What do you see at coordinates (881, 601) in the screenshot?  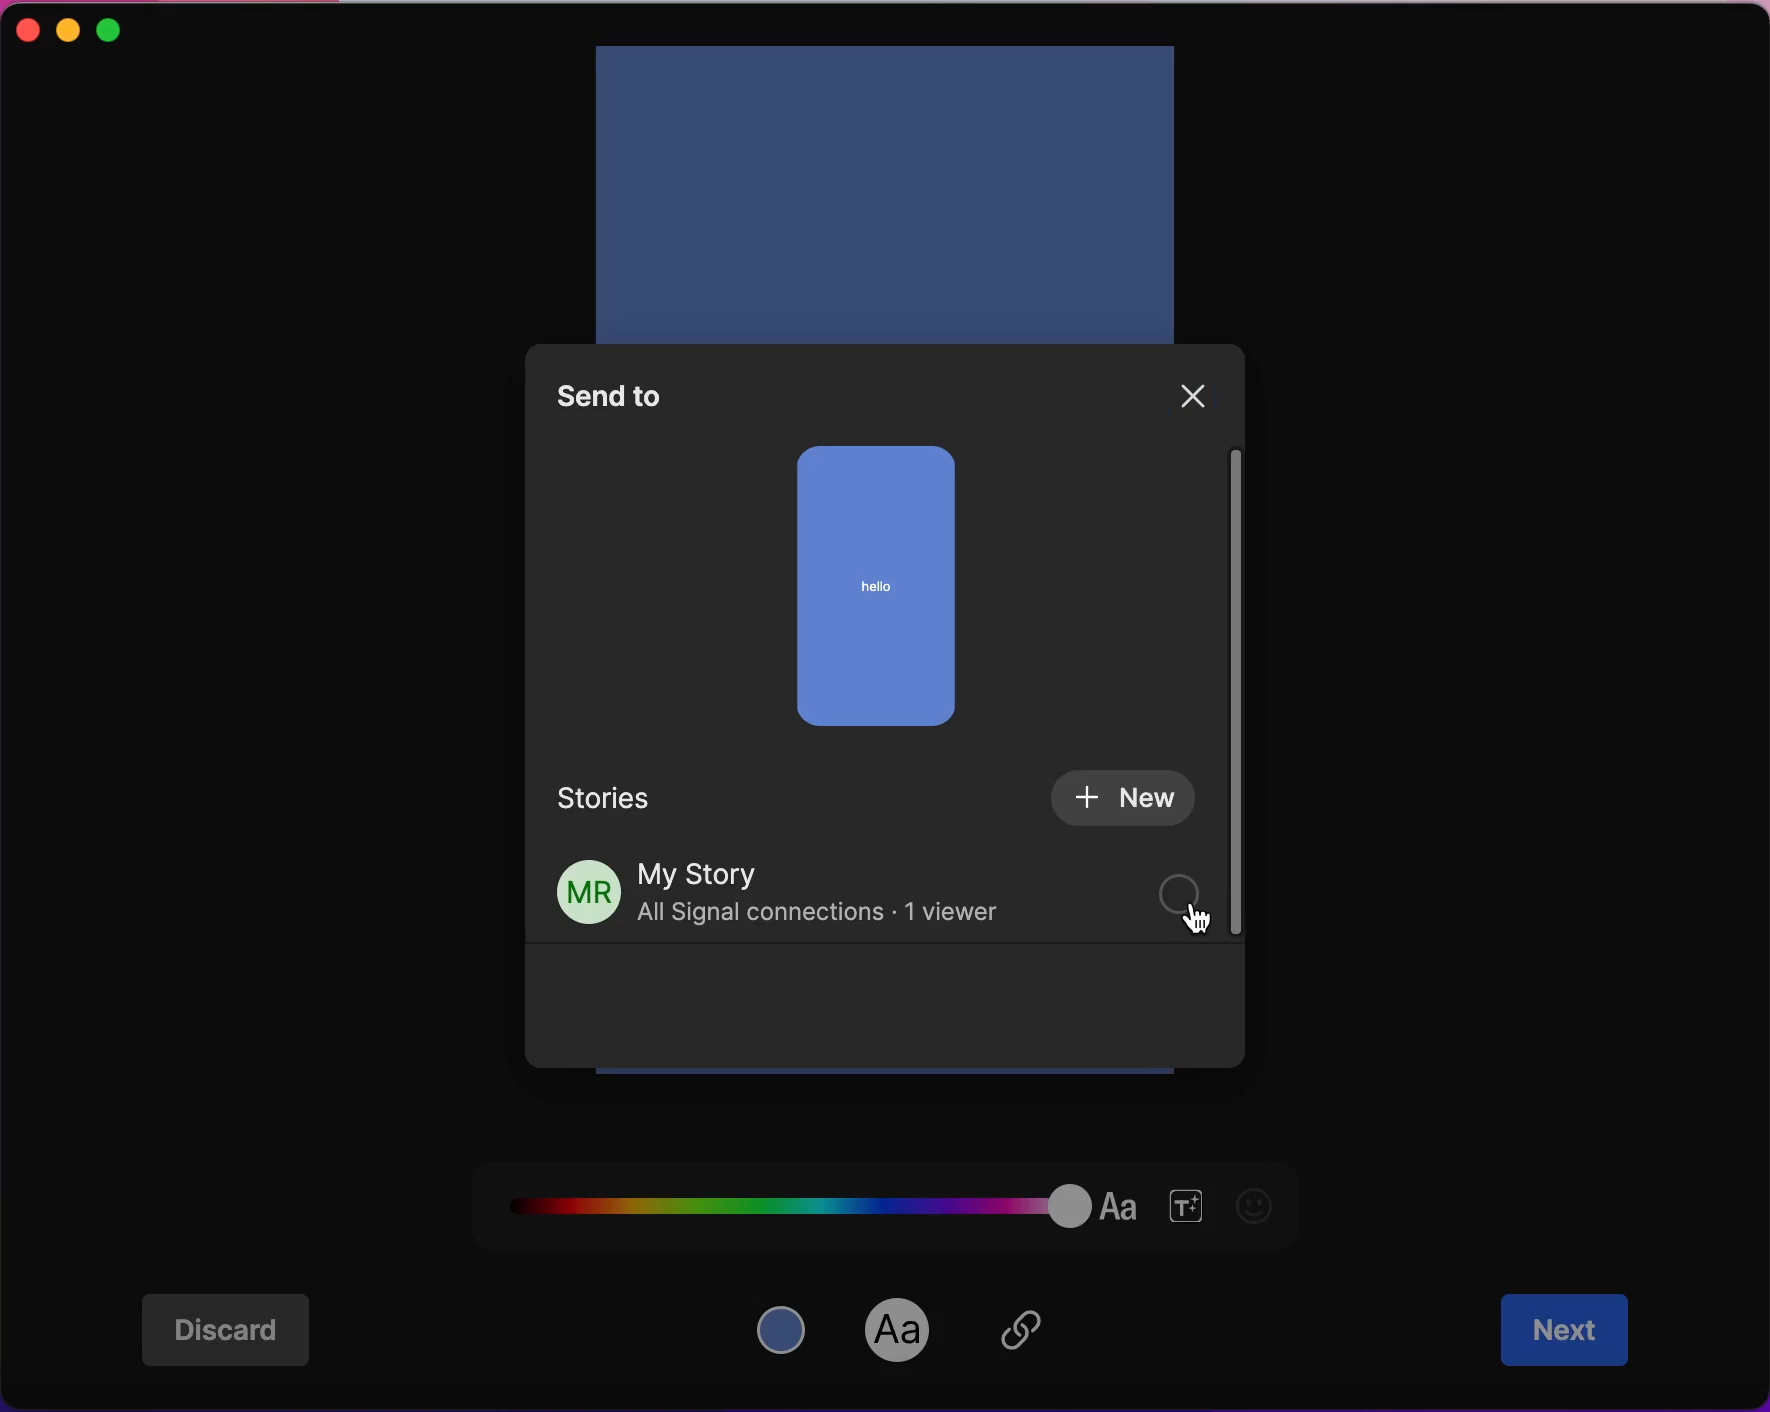 I see `story` at bounding box center [881, 601].